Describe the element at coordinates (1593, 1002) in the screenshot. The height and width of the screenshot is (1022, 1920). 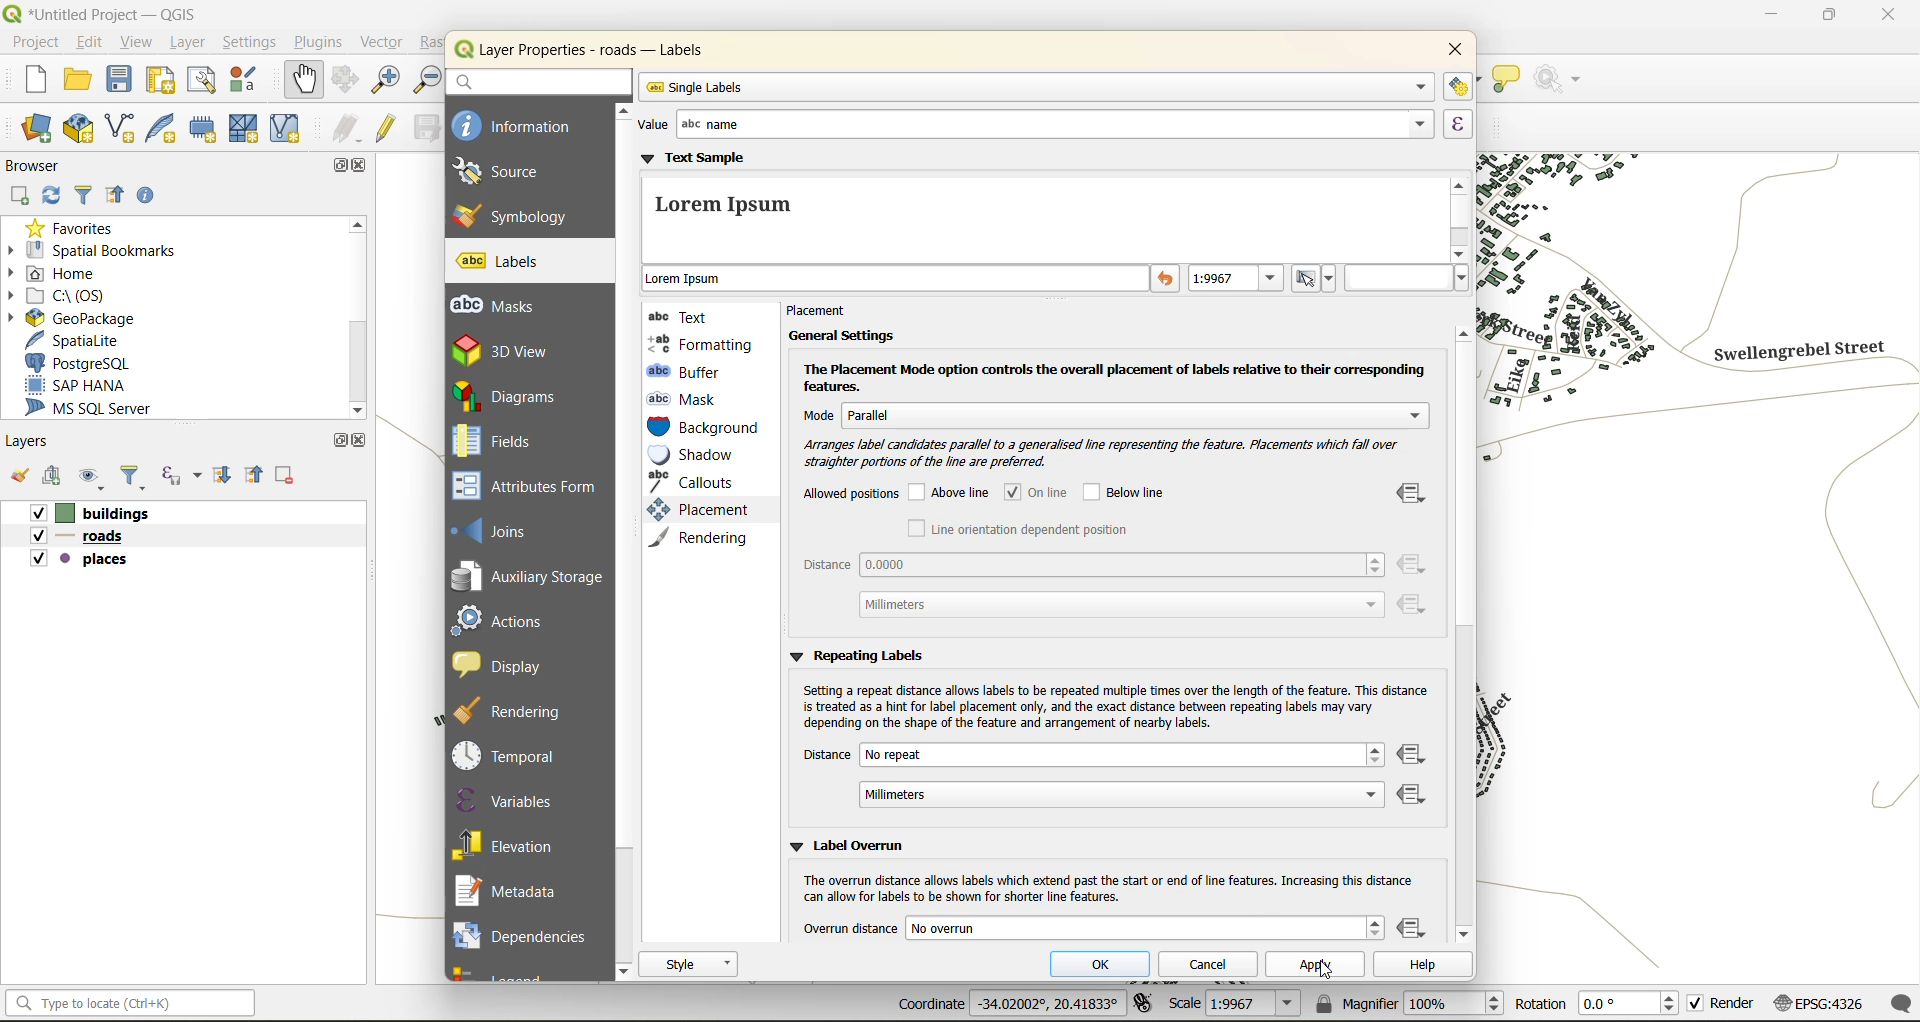
I see `rotation` at that location.